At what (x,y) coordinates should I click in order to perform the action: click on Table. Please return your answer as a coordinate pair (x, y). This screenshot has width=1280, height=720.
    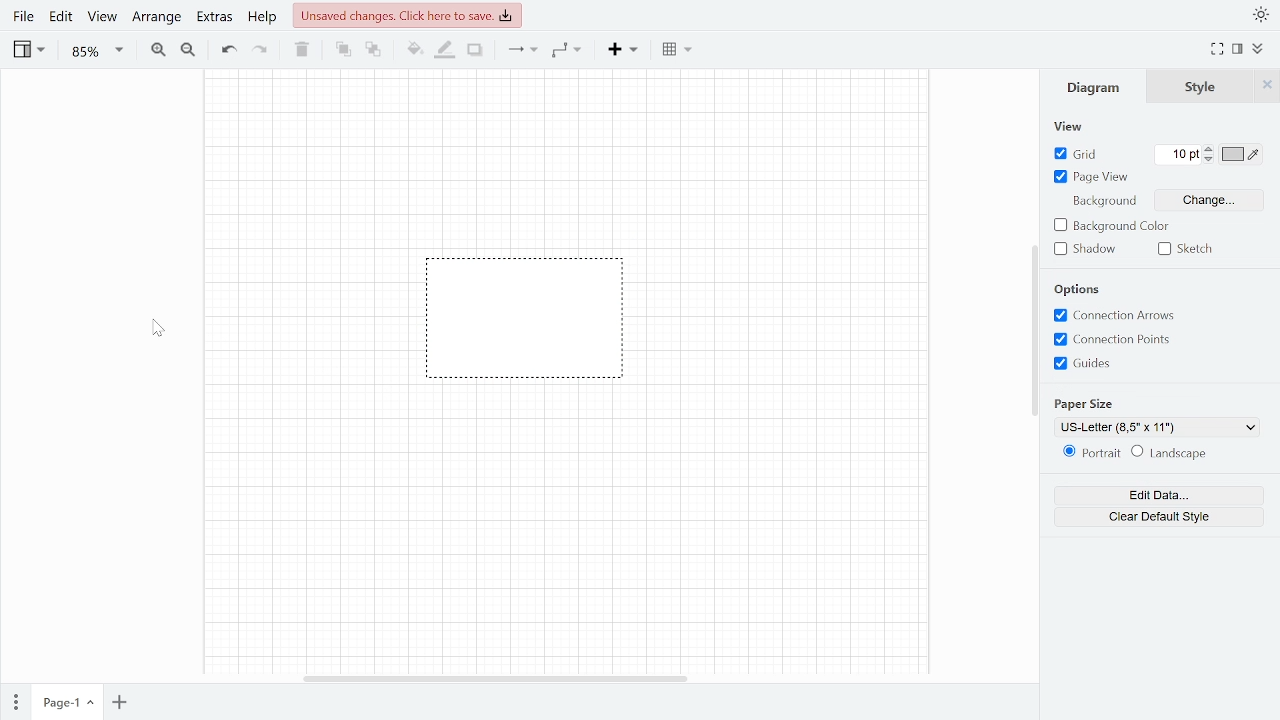
    Looking at the image, I should click on (676, 50).